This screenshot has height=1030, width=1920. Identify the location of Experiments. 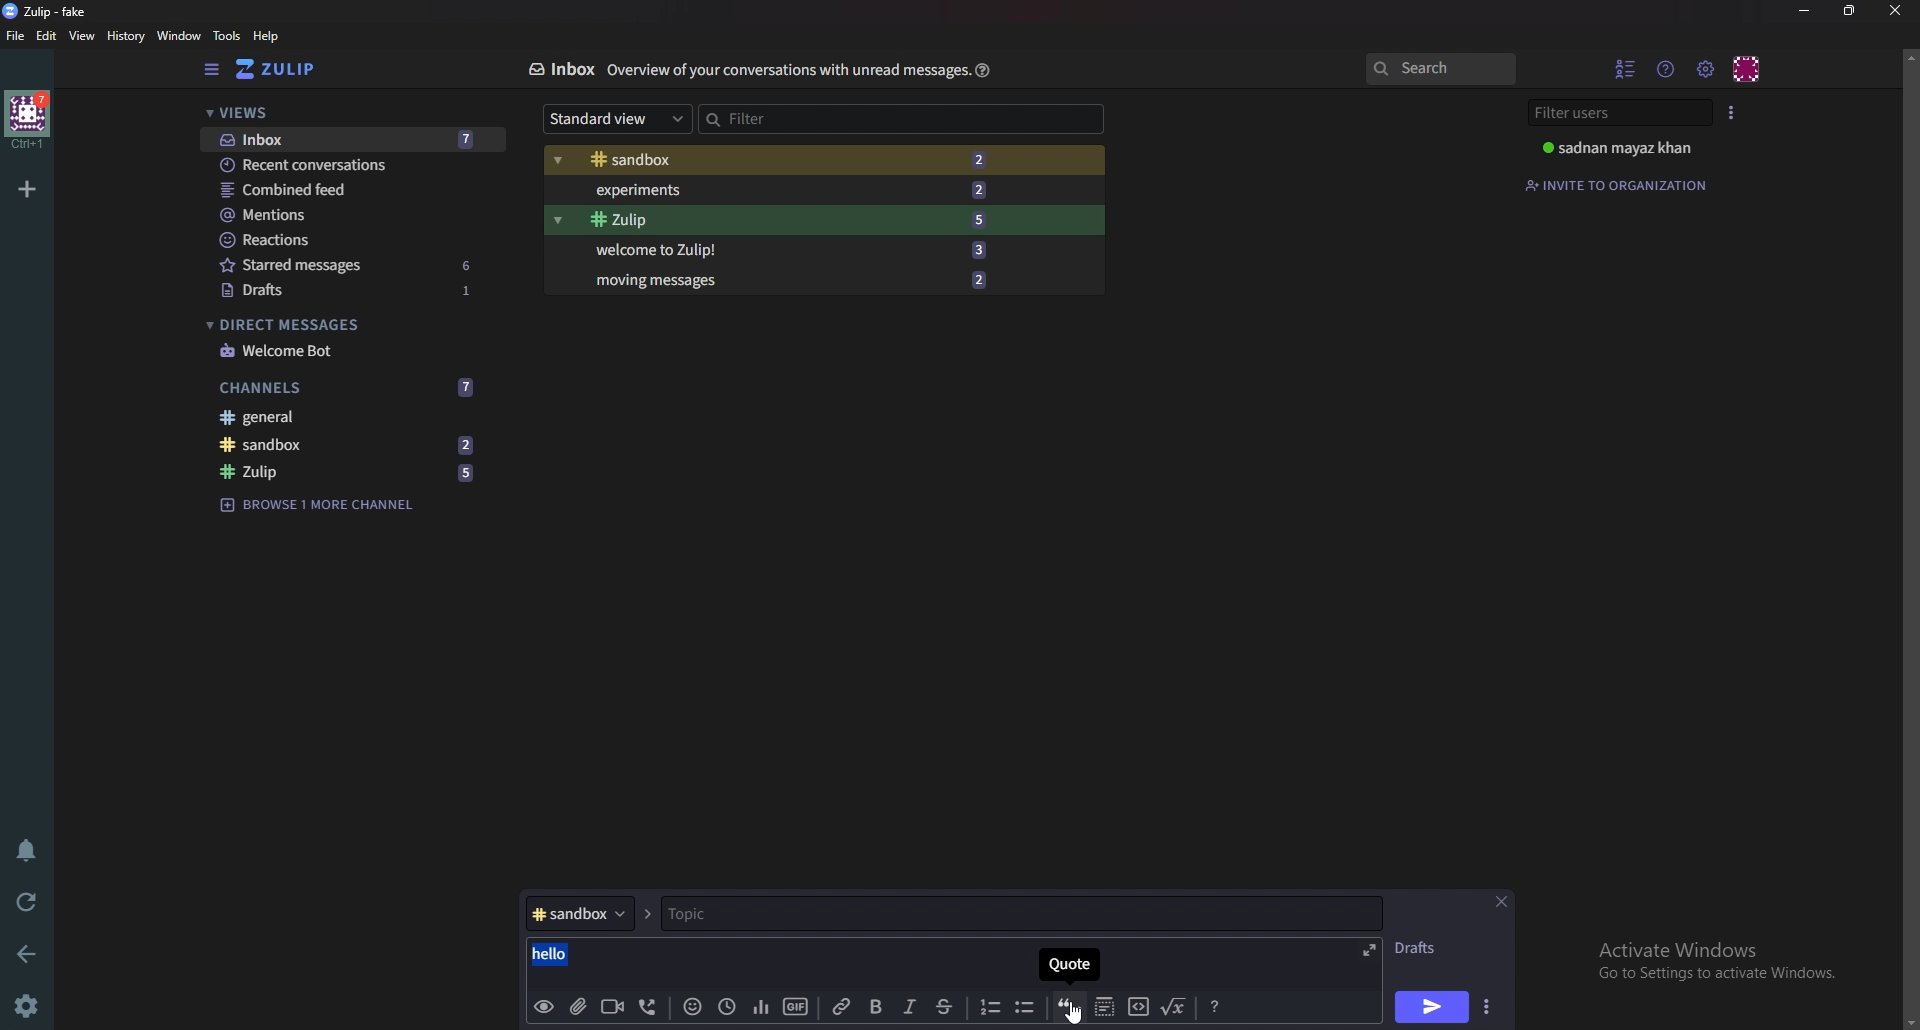
(702, 190).